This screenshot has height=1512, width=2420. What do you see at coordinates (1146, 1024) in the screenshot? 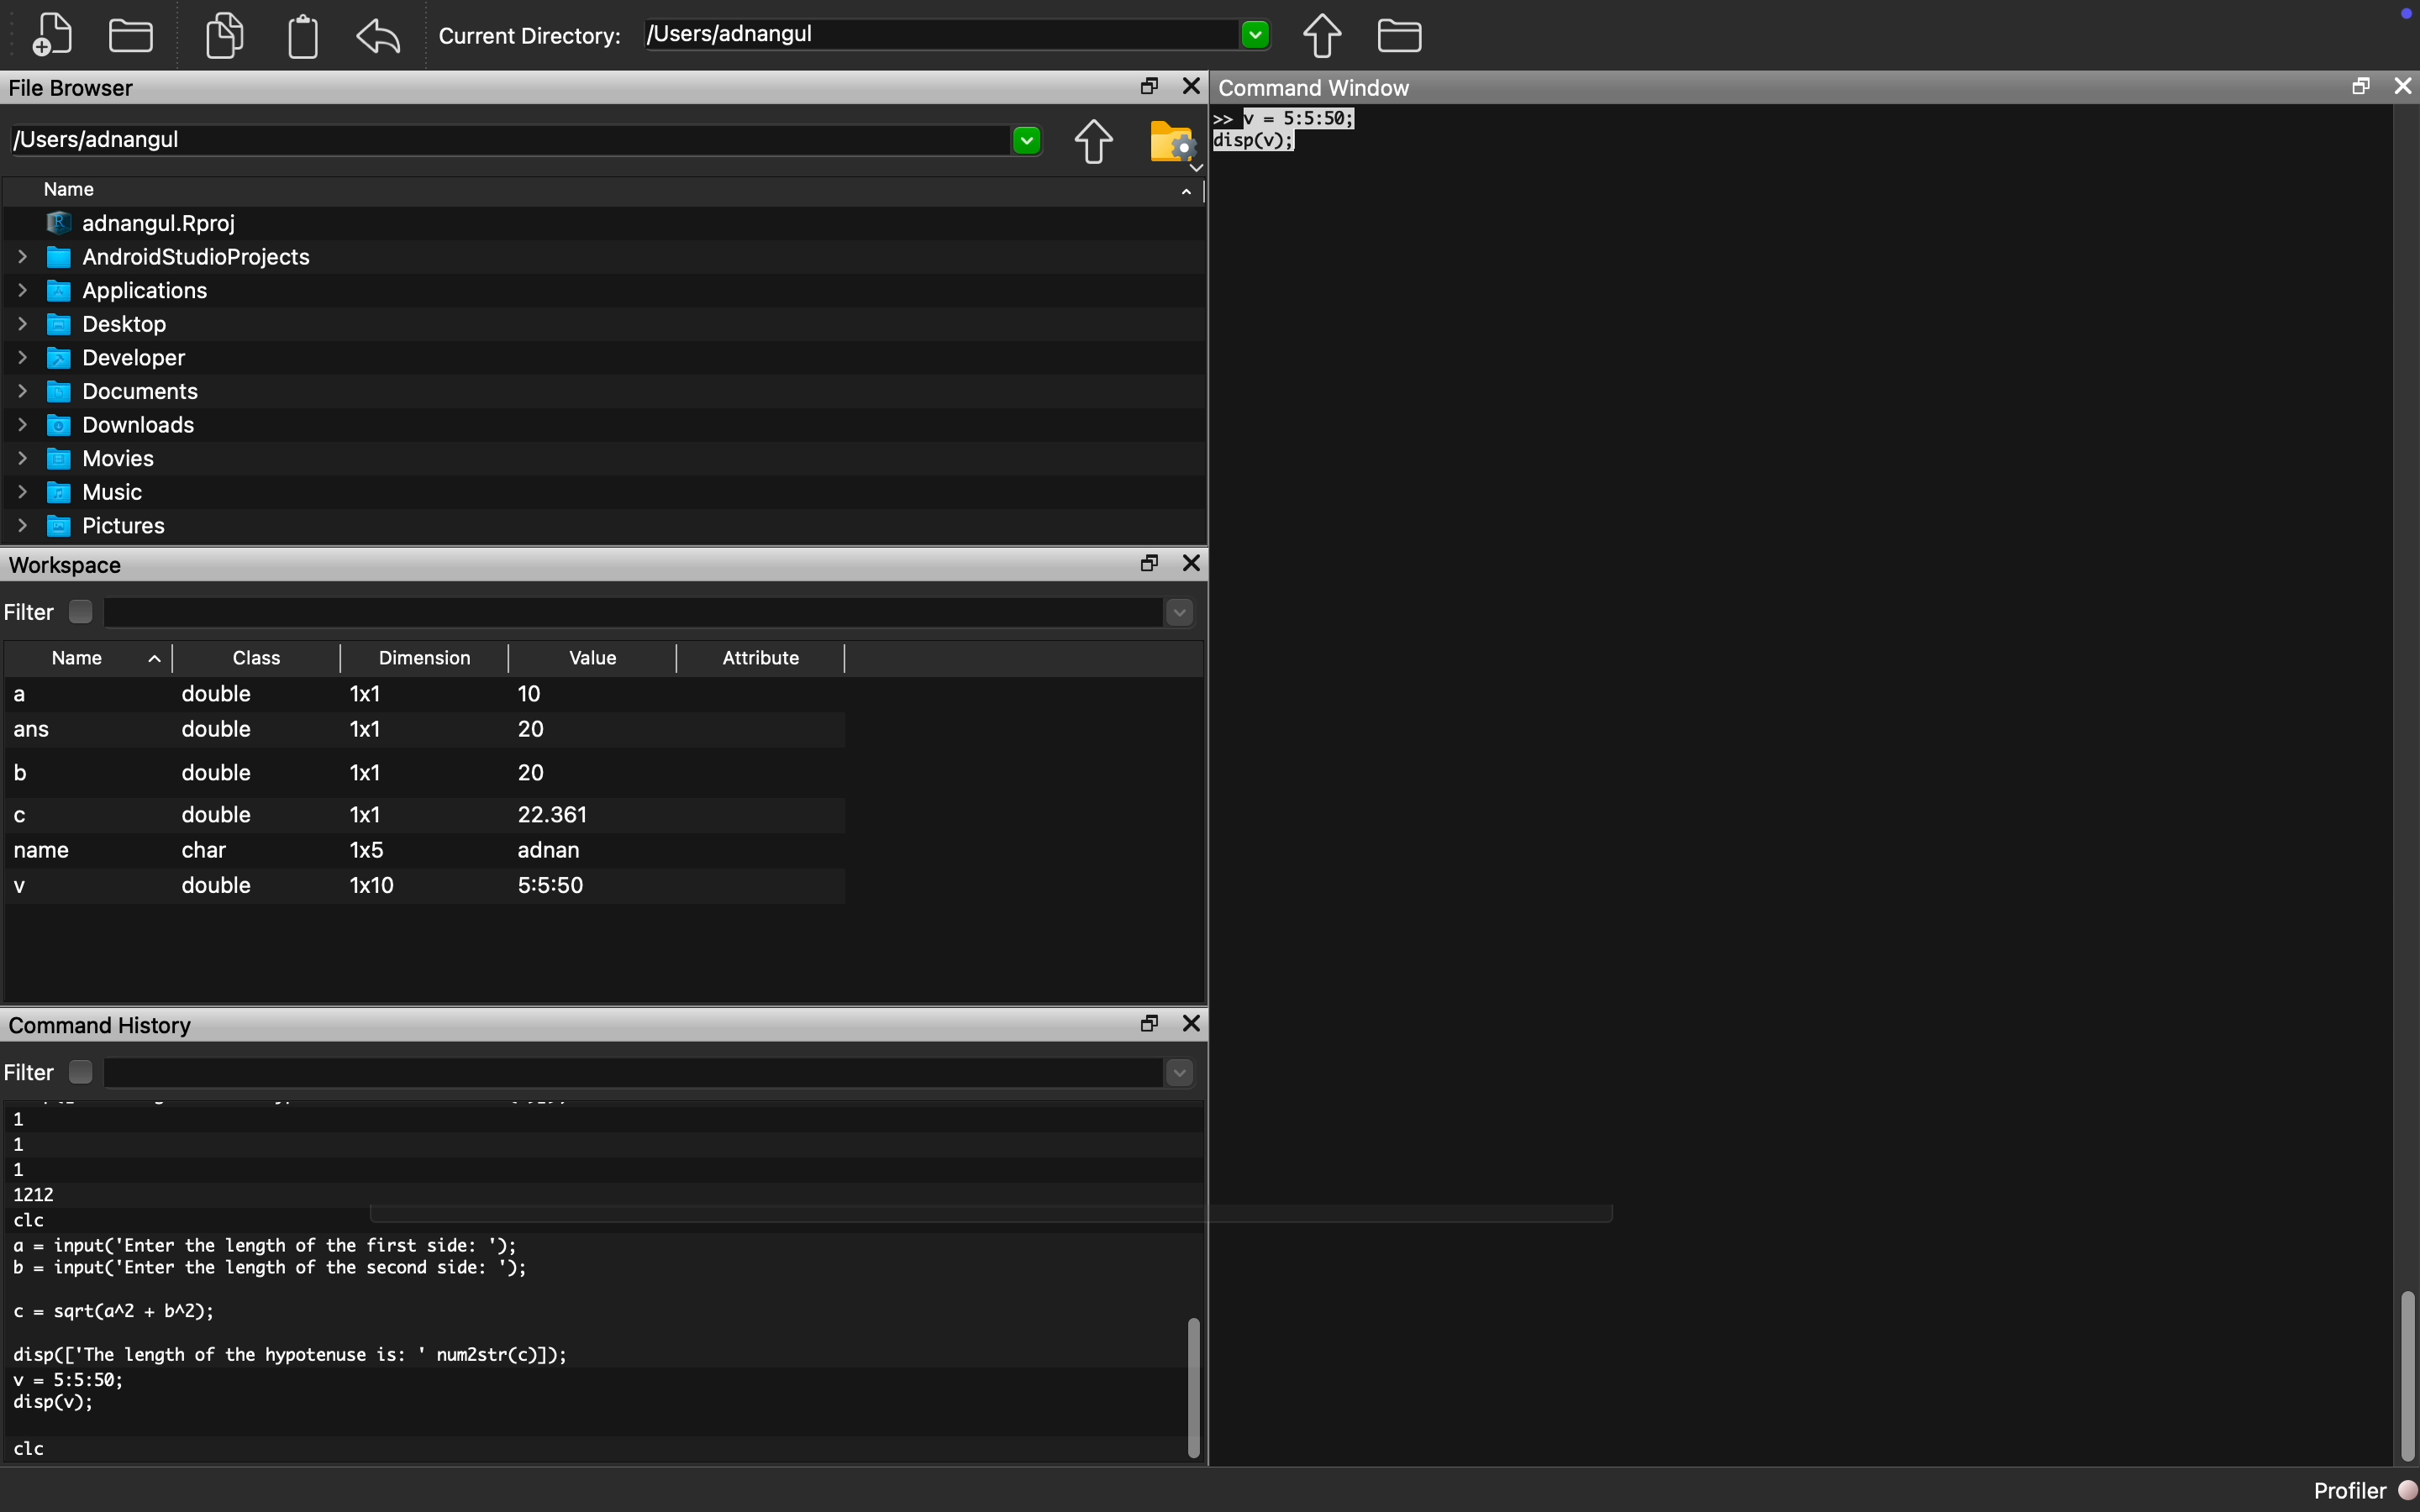
I see `maximize` at bounding box center [1146, 1024].